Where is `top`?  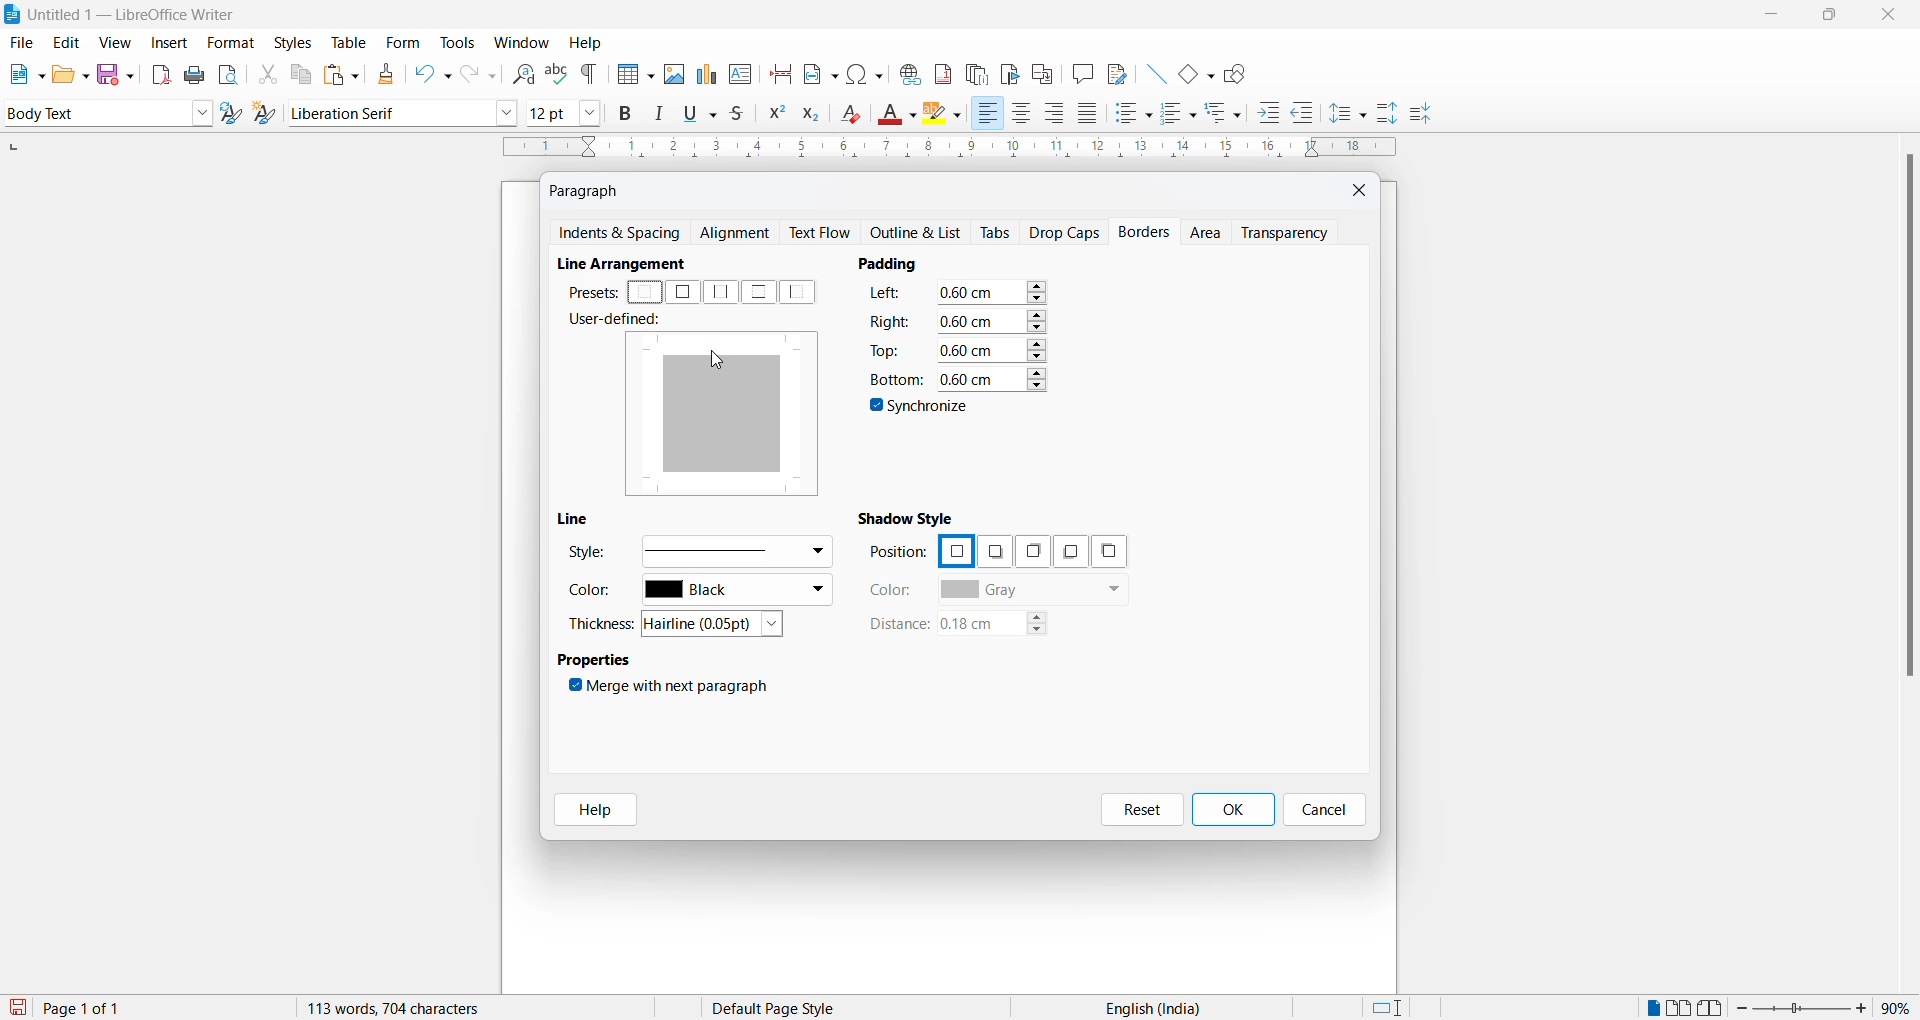
top is located at coordinates (887, 349).